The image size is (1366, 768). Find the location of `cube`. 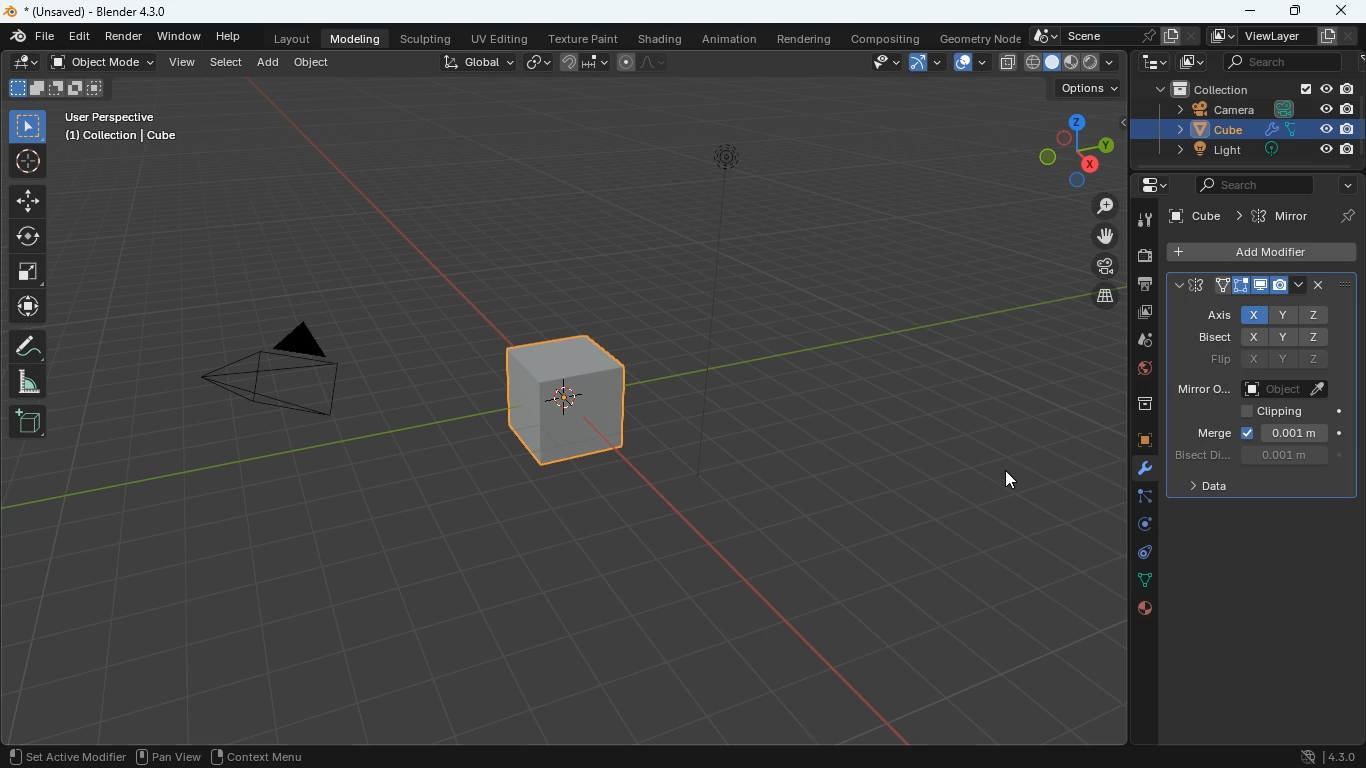

cube is located at coordinates (1135, 441).